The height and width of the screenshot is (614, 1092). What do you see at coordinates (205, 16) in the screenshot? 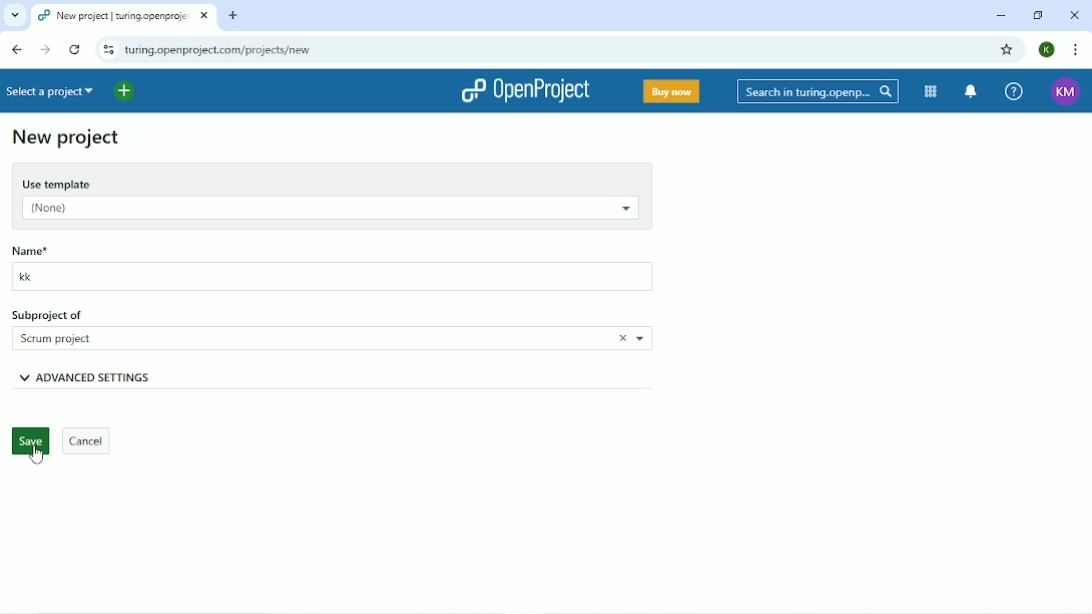
I see `close` at bounding box center [205, 16].